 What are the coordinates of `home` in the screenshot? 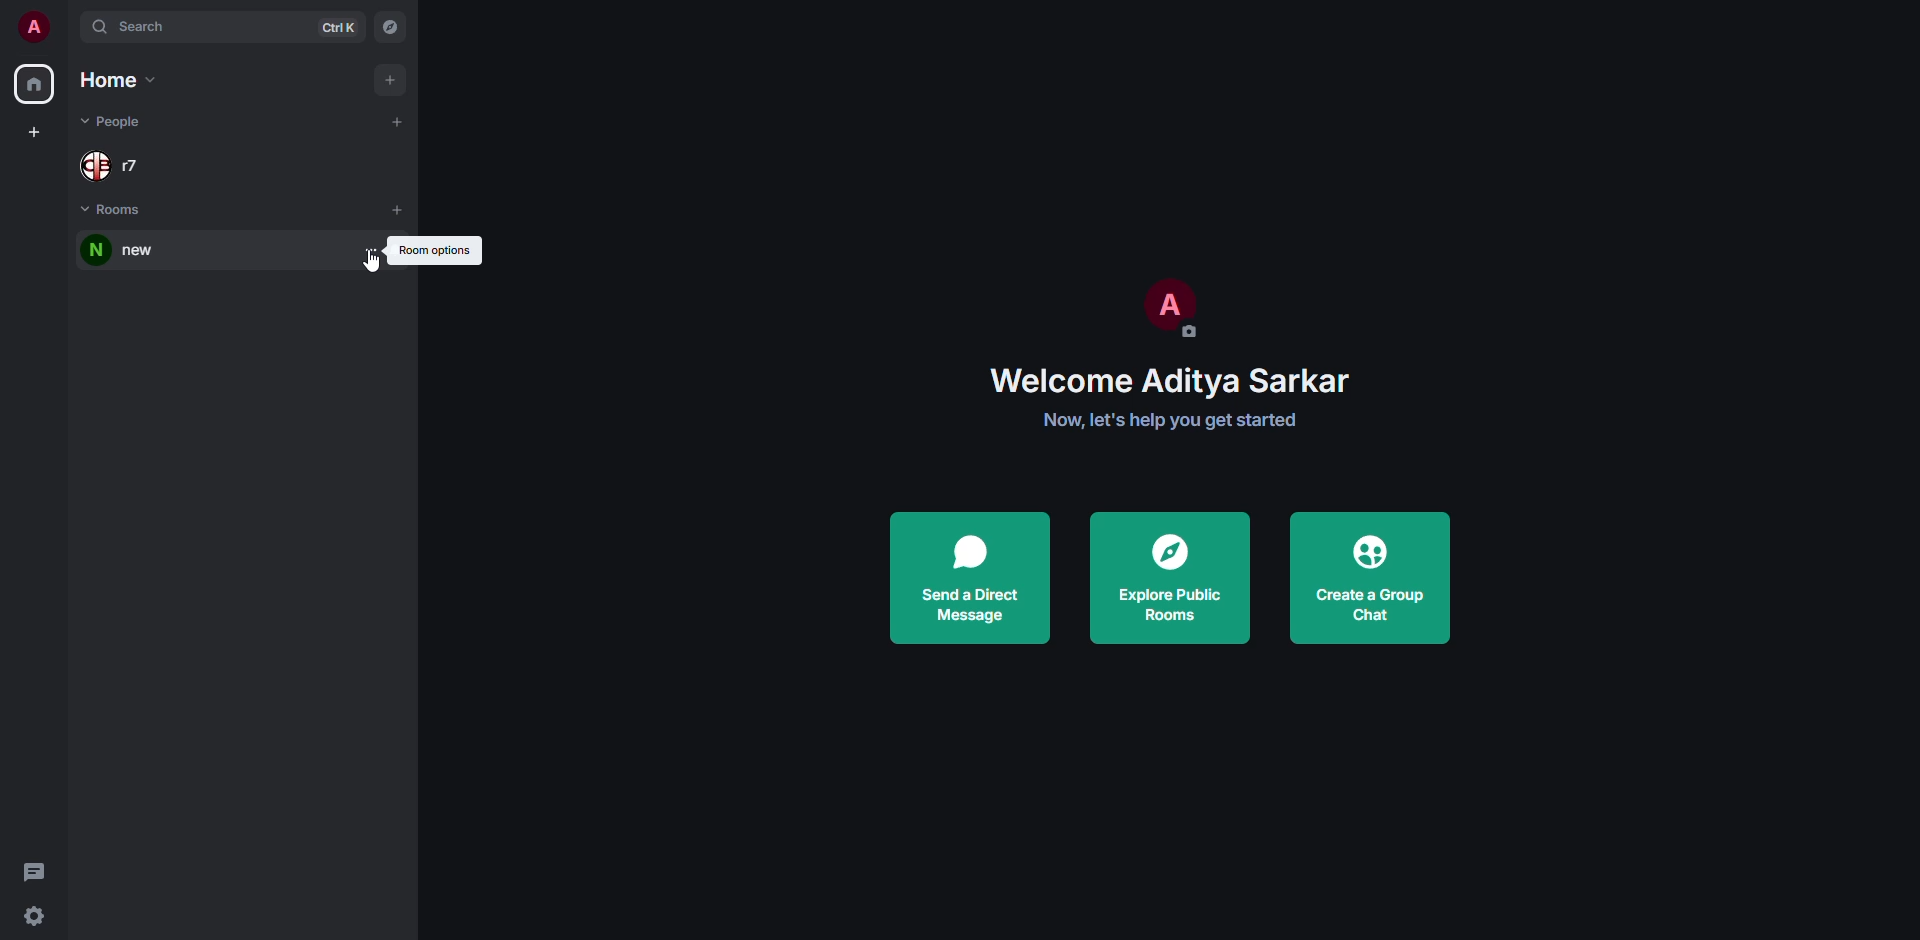 It's located at (129, 79).